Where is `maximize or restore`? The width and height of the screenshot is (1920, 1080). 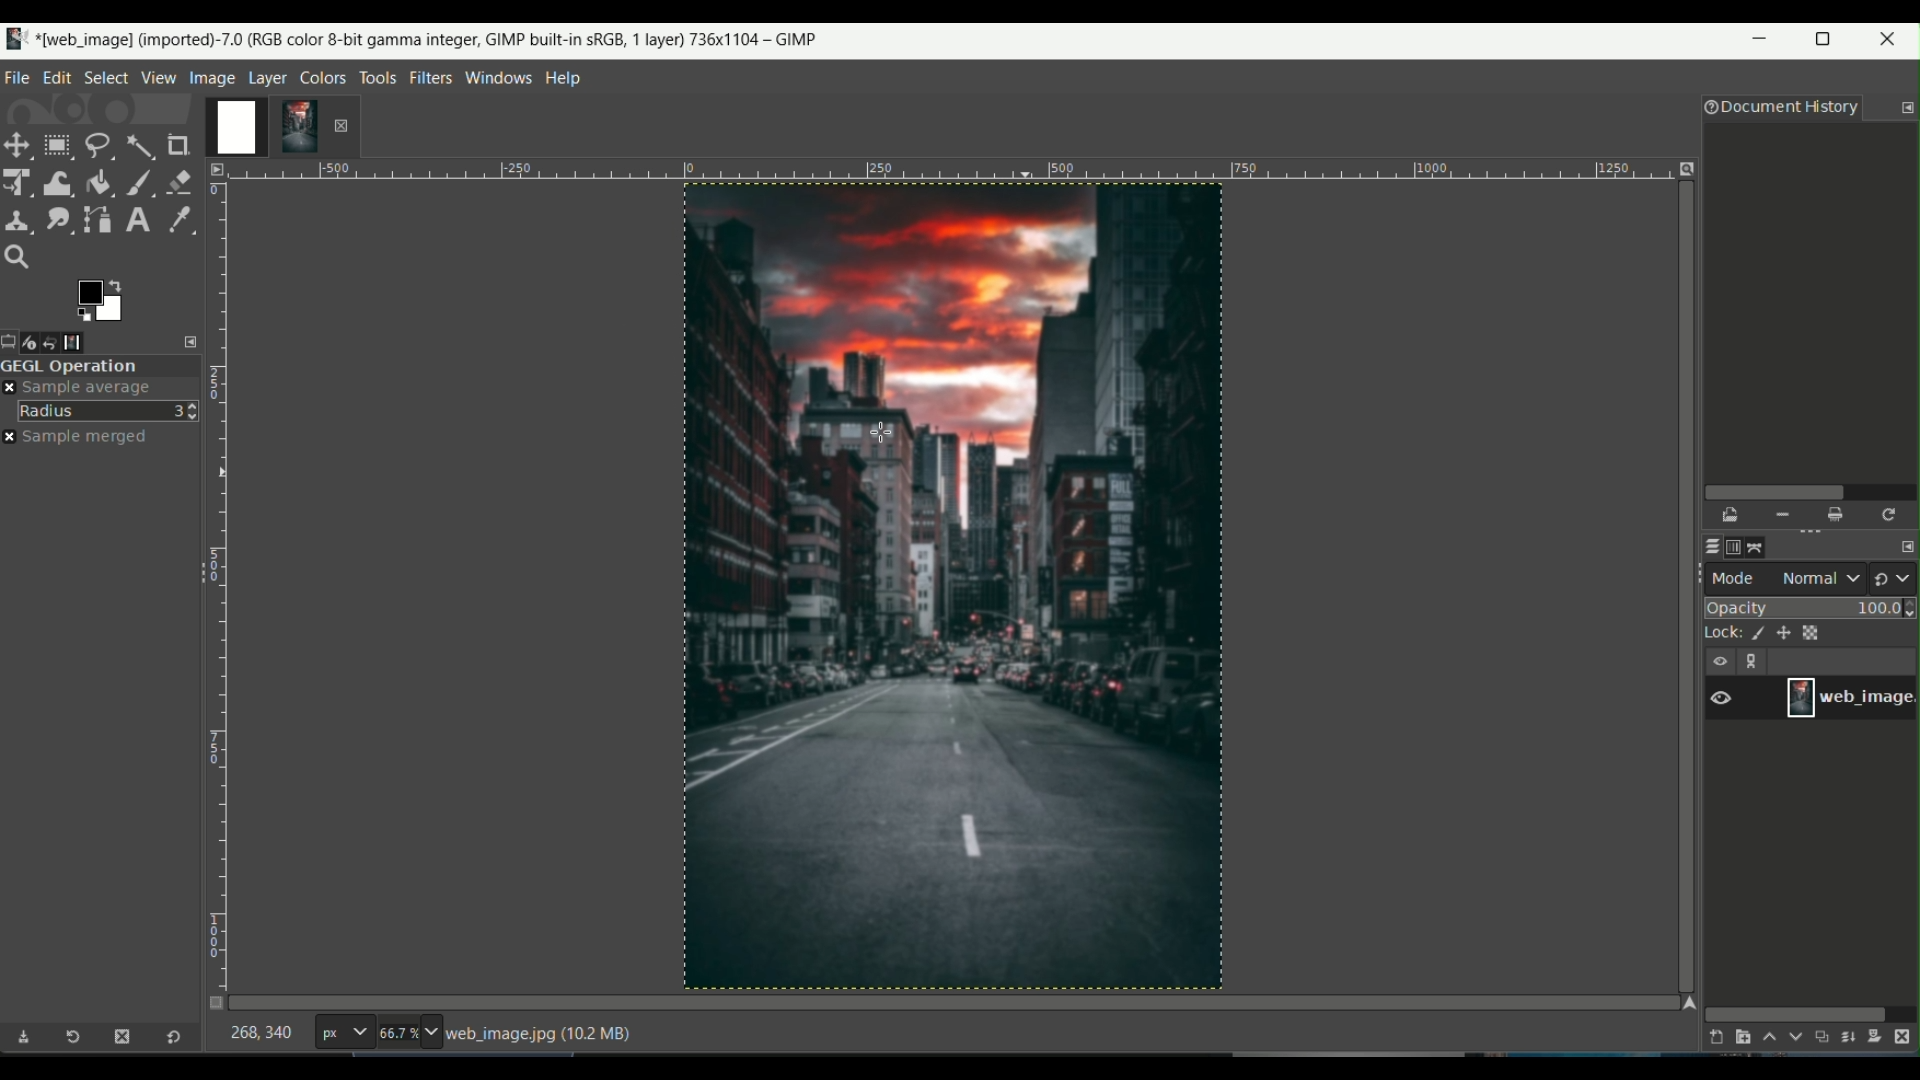 maximize or restore is located at coordinates (1829, 39).